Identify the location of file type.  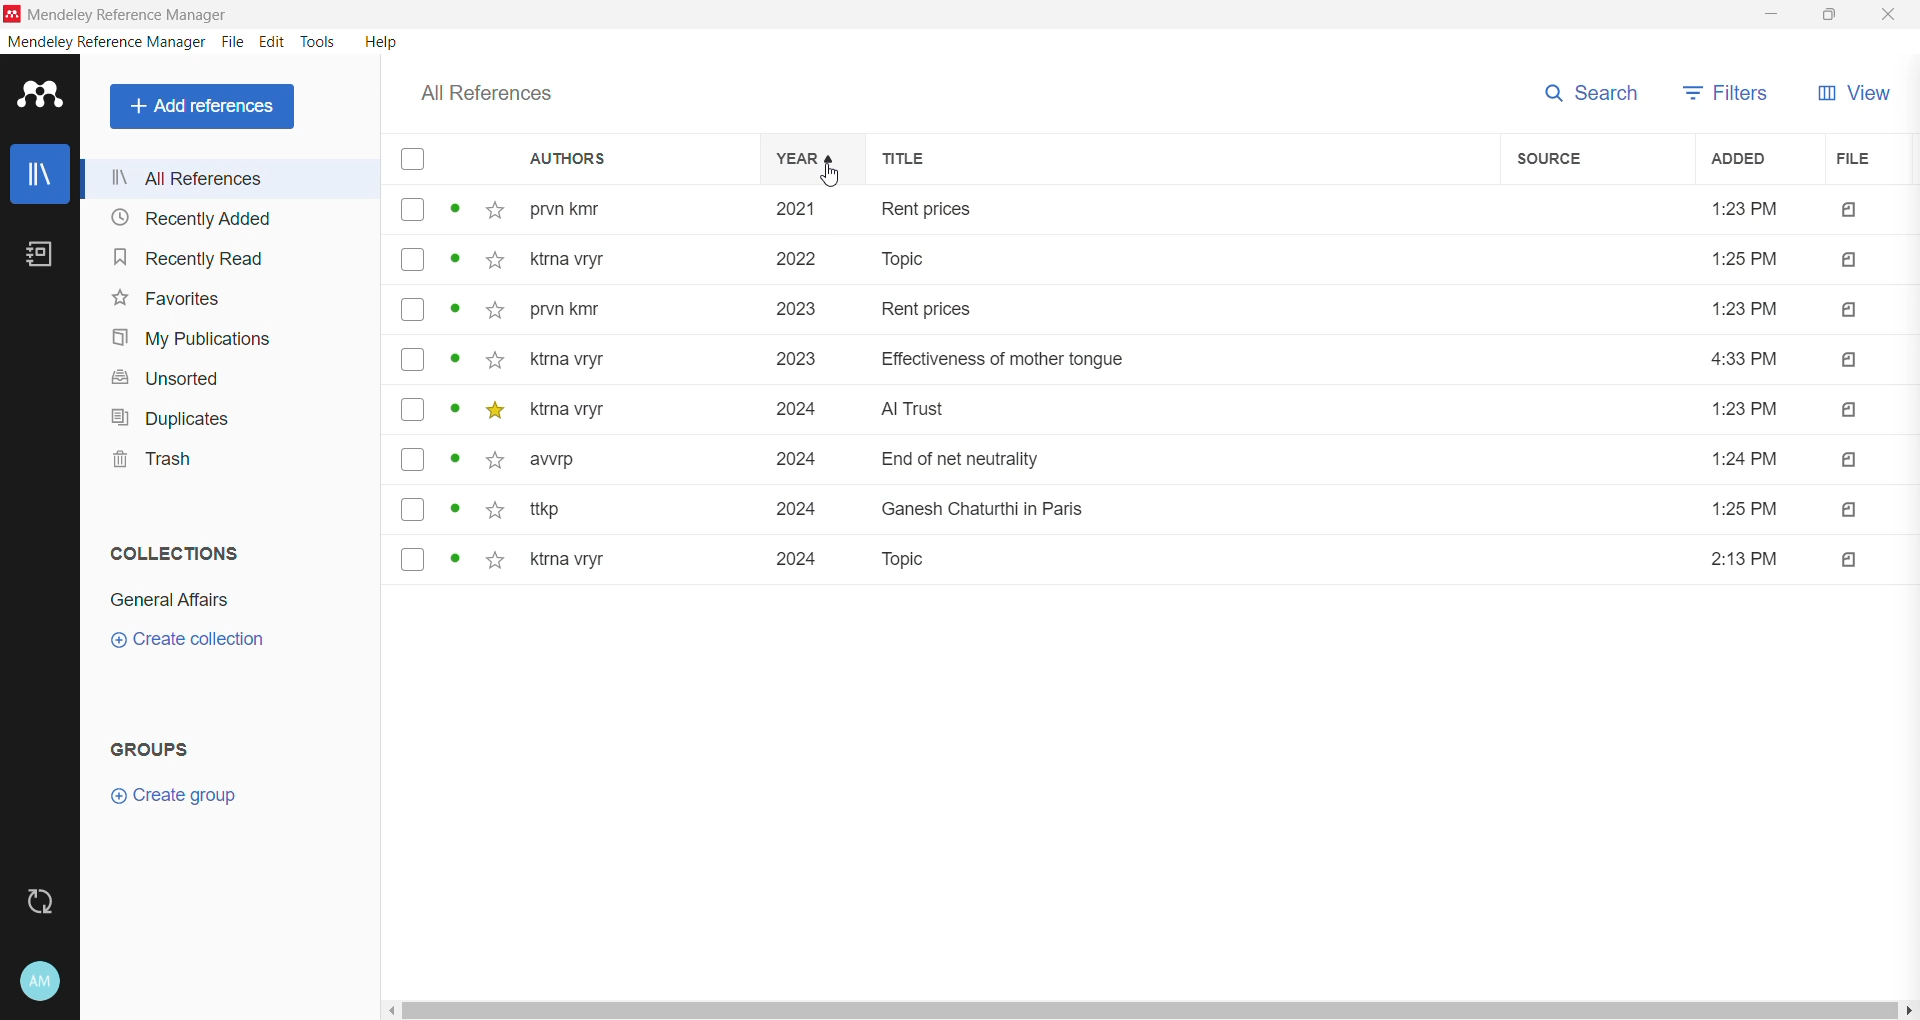
(1852, 359).